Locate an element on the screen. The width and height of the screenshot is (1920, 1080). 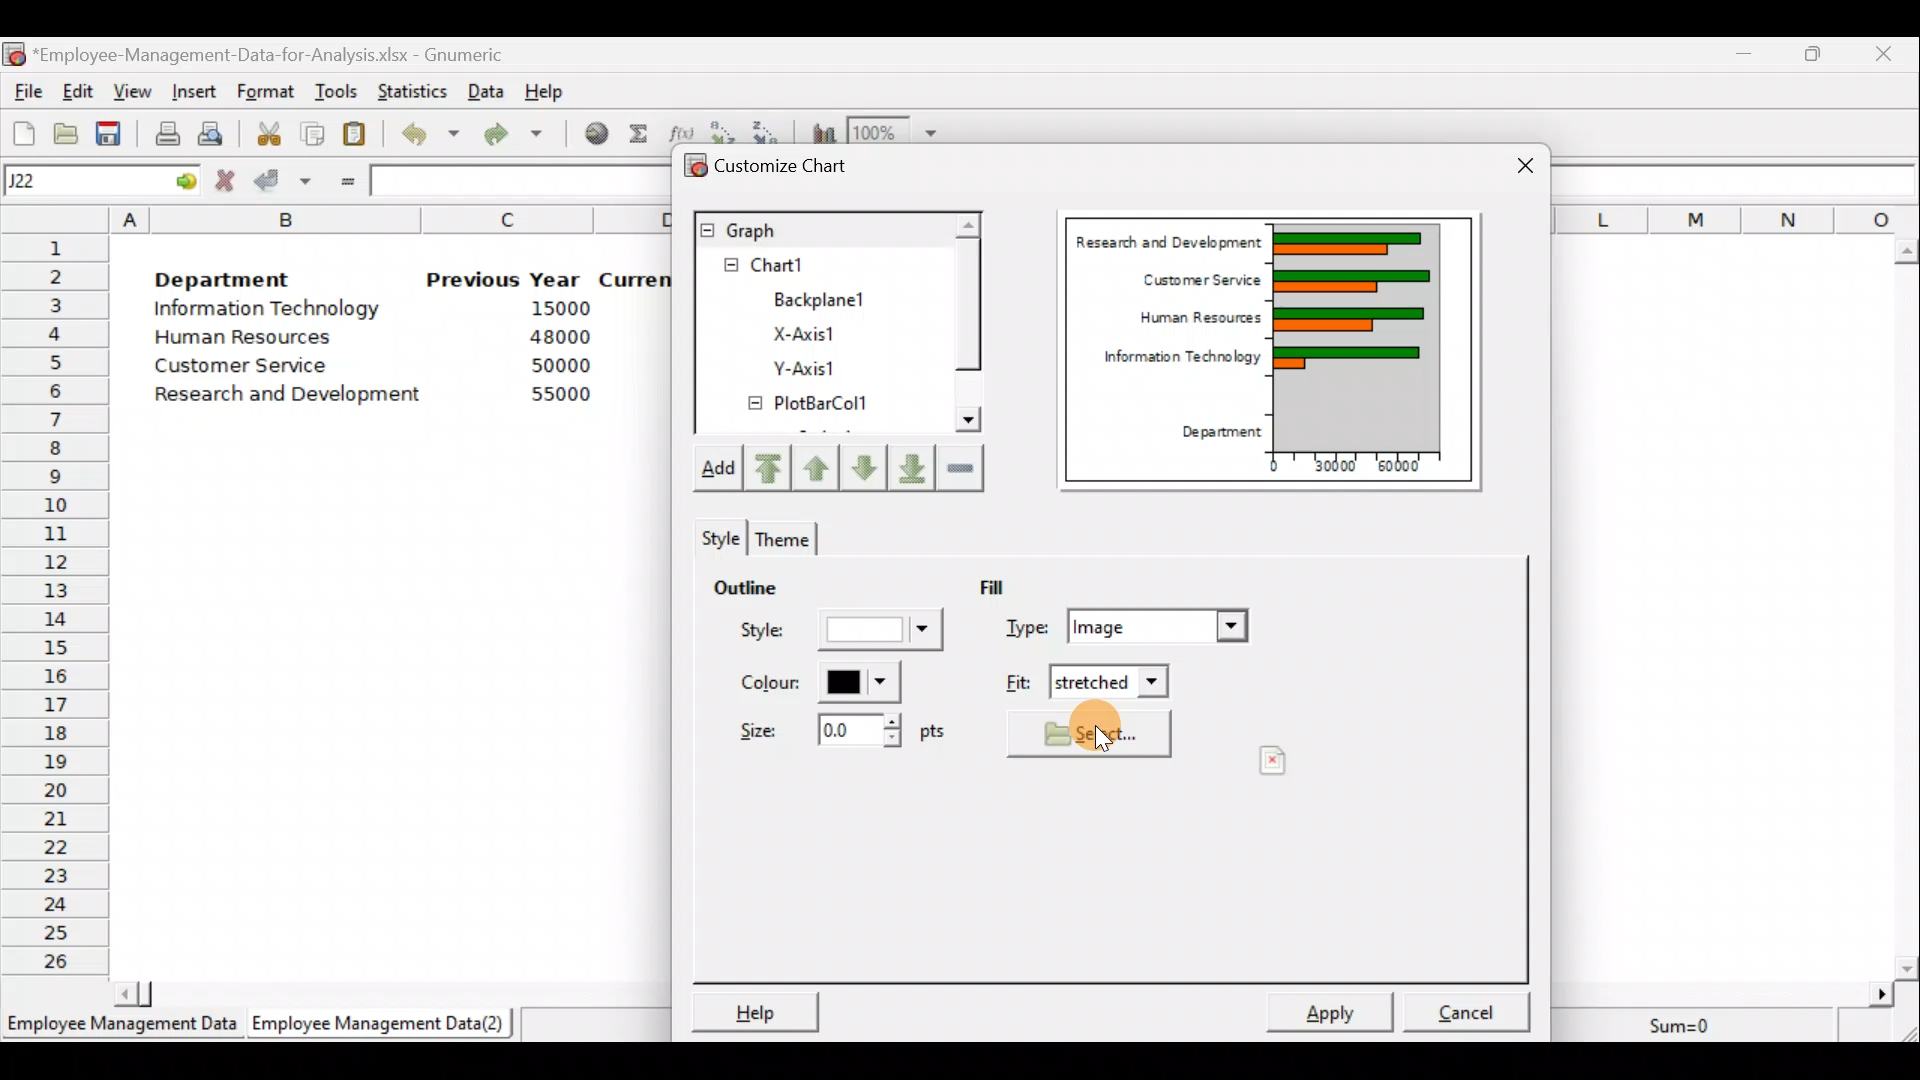
Graph is located at coordinates (821, 228).